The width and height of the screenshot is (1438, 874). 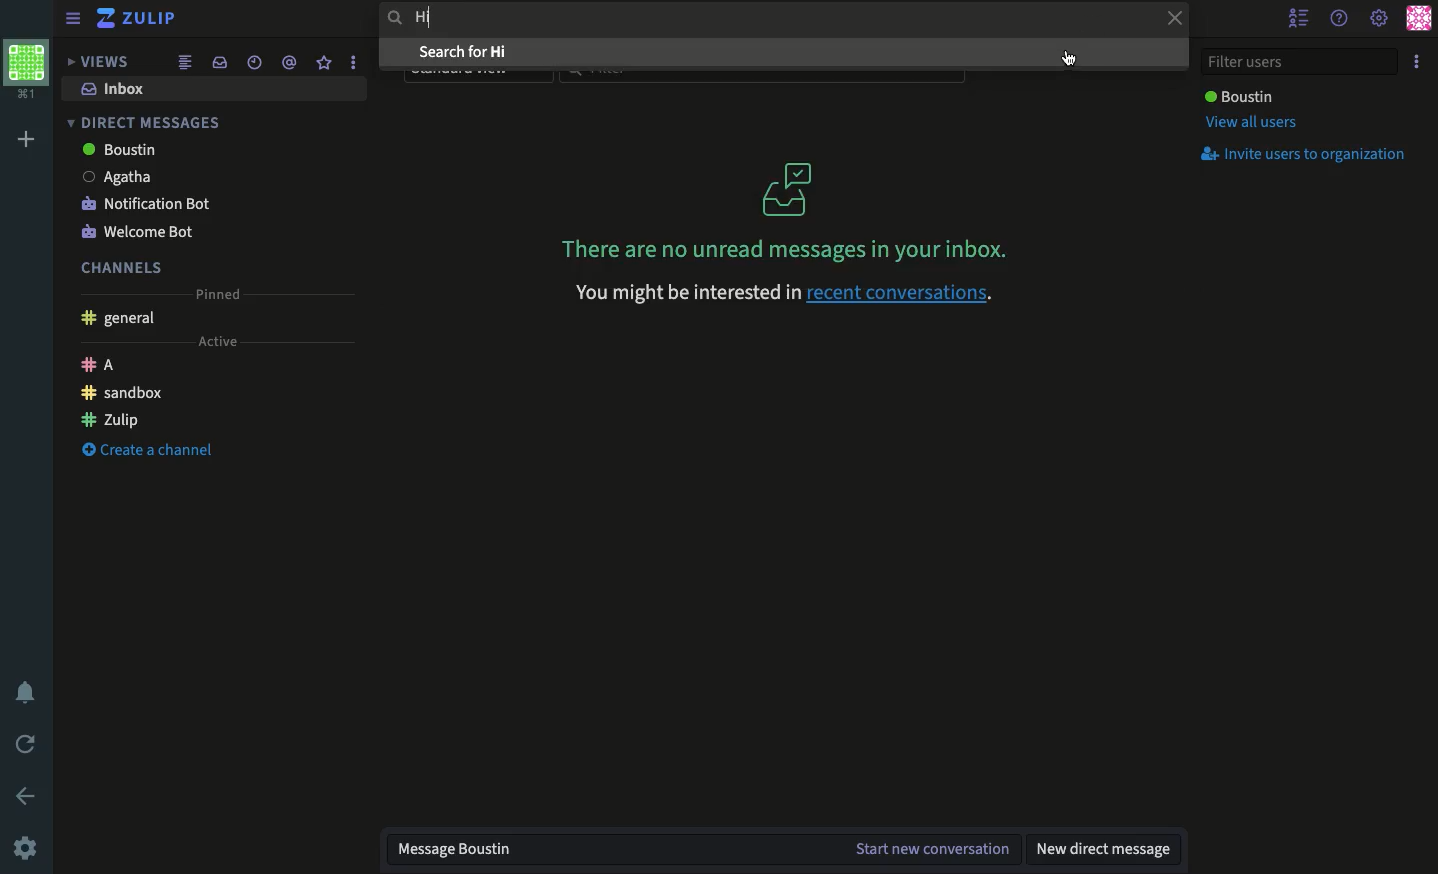 What do you see at coordinates (1302, 61) in the screenshot?
I see `Filter users` at bounding box center [1302, 61].